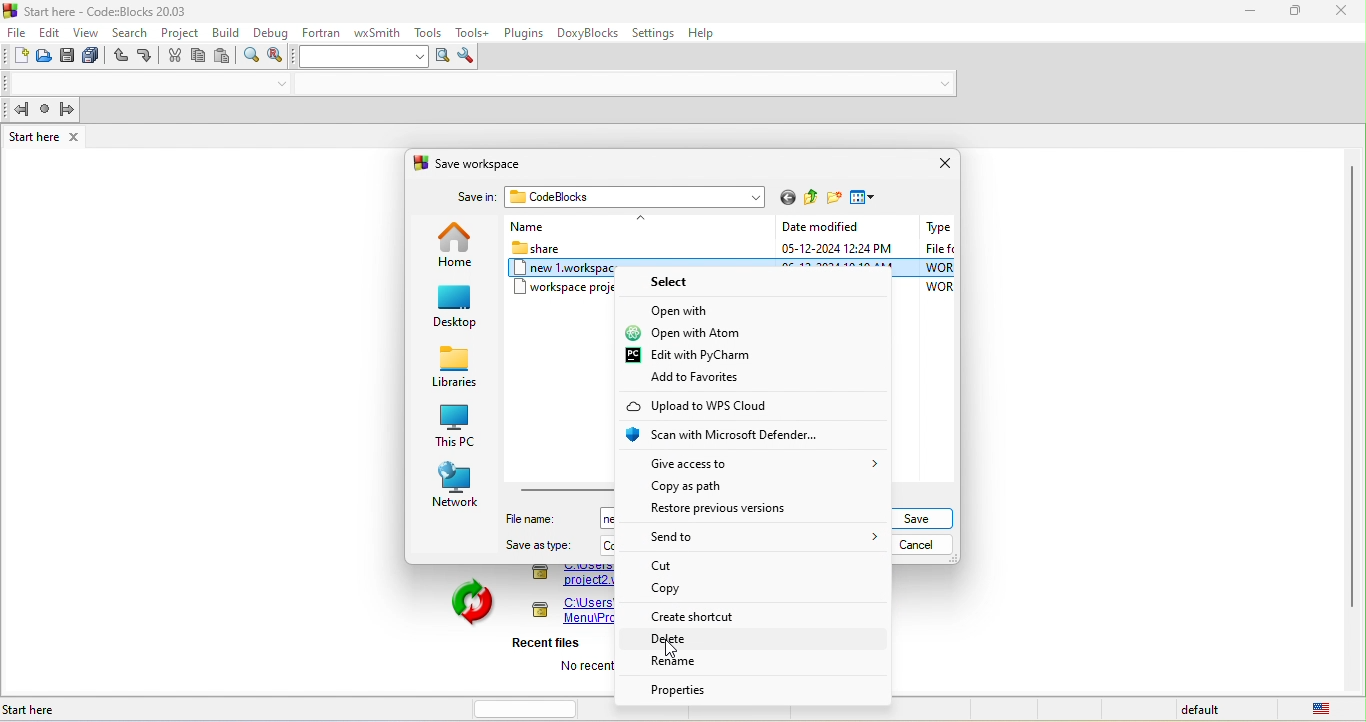  I want to click on go to last folder, so click(787, 198).